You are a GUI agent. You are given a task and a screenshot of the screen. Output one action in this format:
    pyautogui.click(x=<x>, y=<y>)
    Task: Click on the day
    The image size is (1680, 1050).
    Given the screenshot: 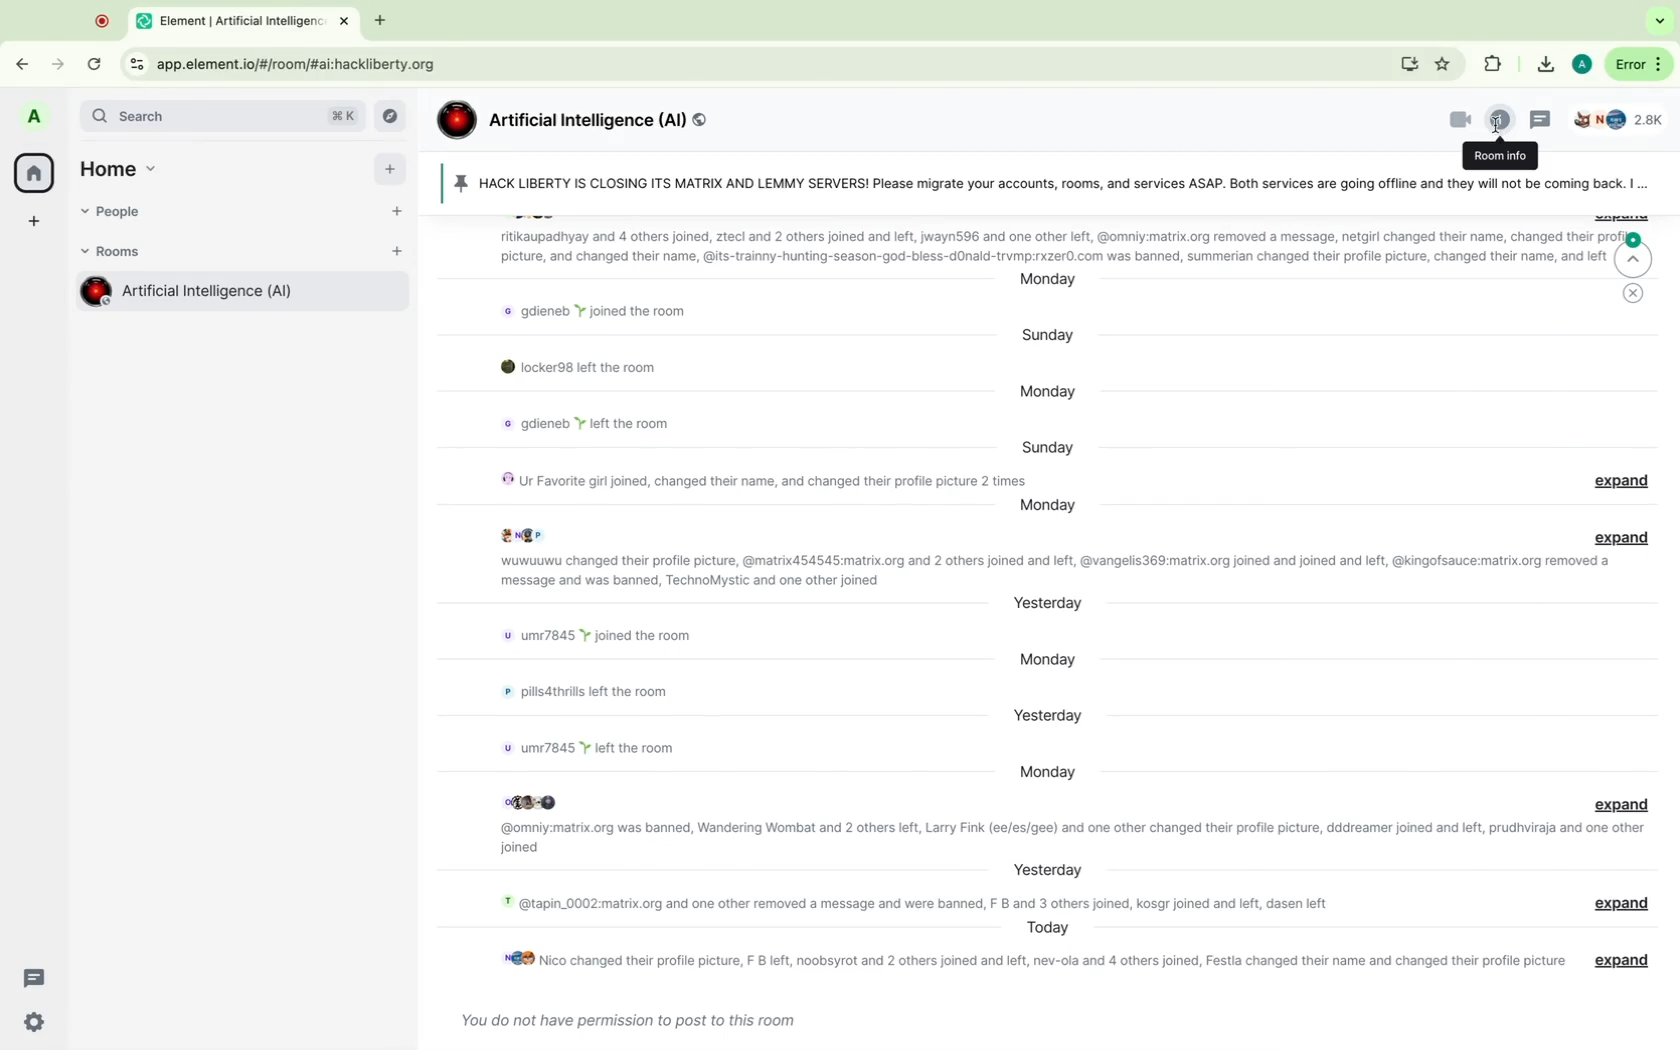 What is the action you would take?
    pyautogui.click(x=1042, y=440)
    